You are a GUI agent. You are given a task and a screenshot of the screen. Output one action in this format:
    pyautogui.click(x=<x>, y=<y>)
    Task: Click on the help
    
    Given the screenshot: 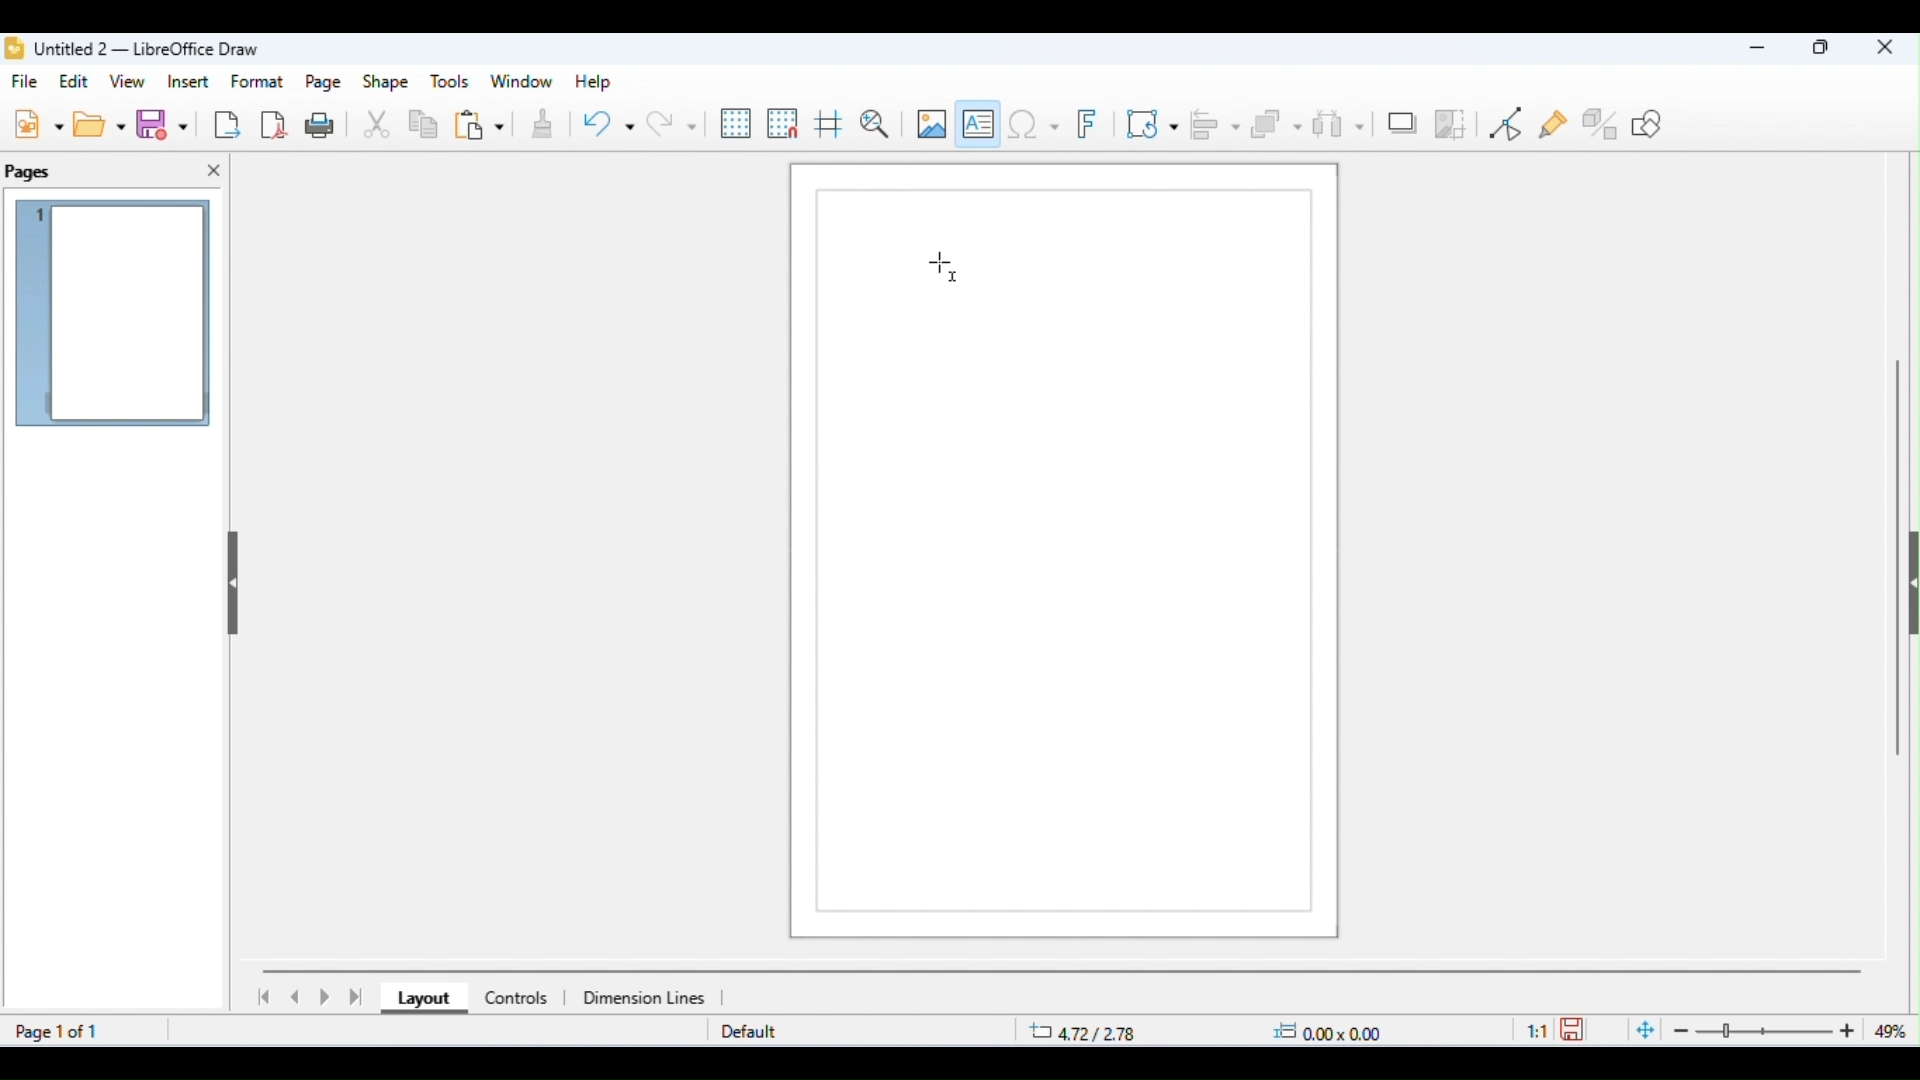 What is the action you would take?
    pyautogui.click(x=590, y=82)
    